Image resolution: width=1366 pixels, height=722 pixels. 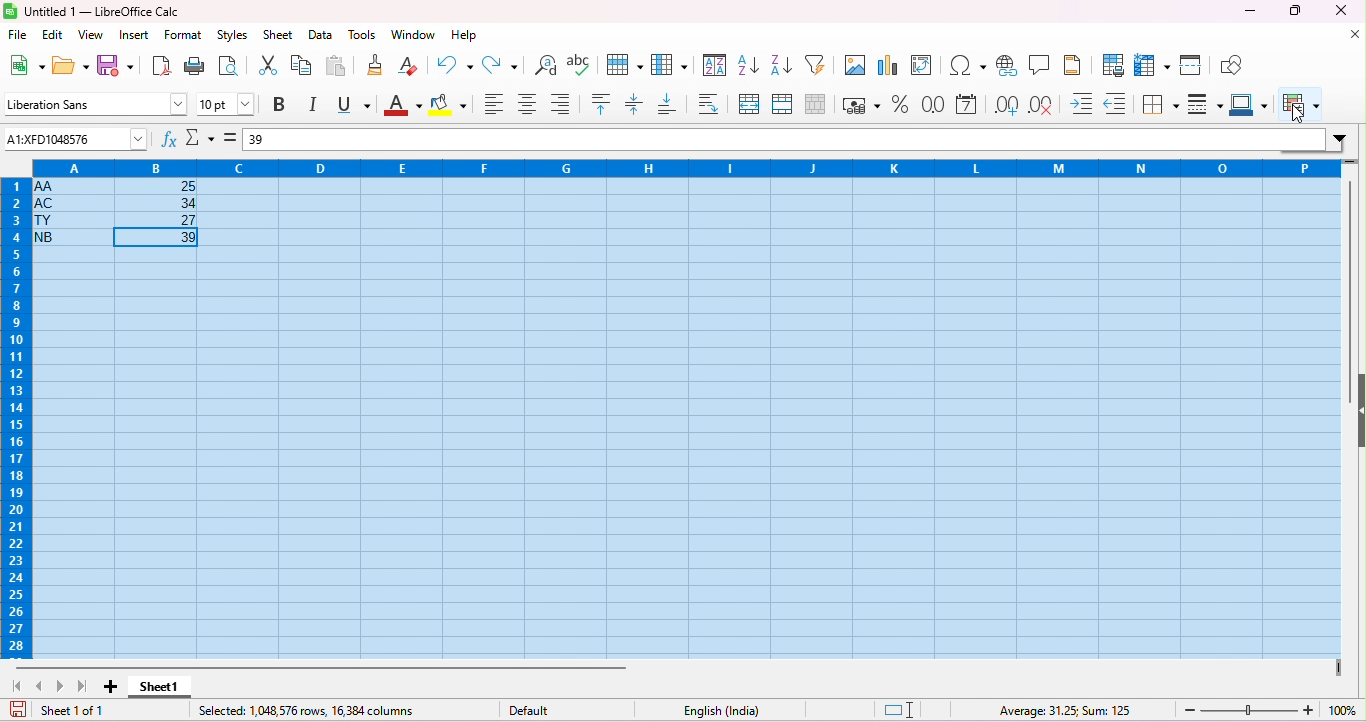 What do you see at coordinates (320, 36) in the screenshot?
I see `data` at bounding box center [320, 36].